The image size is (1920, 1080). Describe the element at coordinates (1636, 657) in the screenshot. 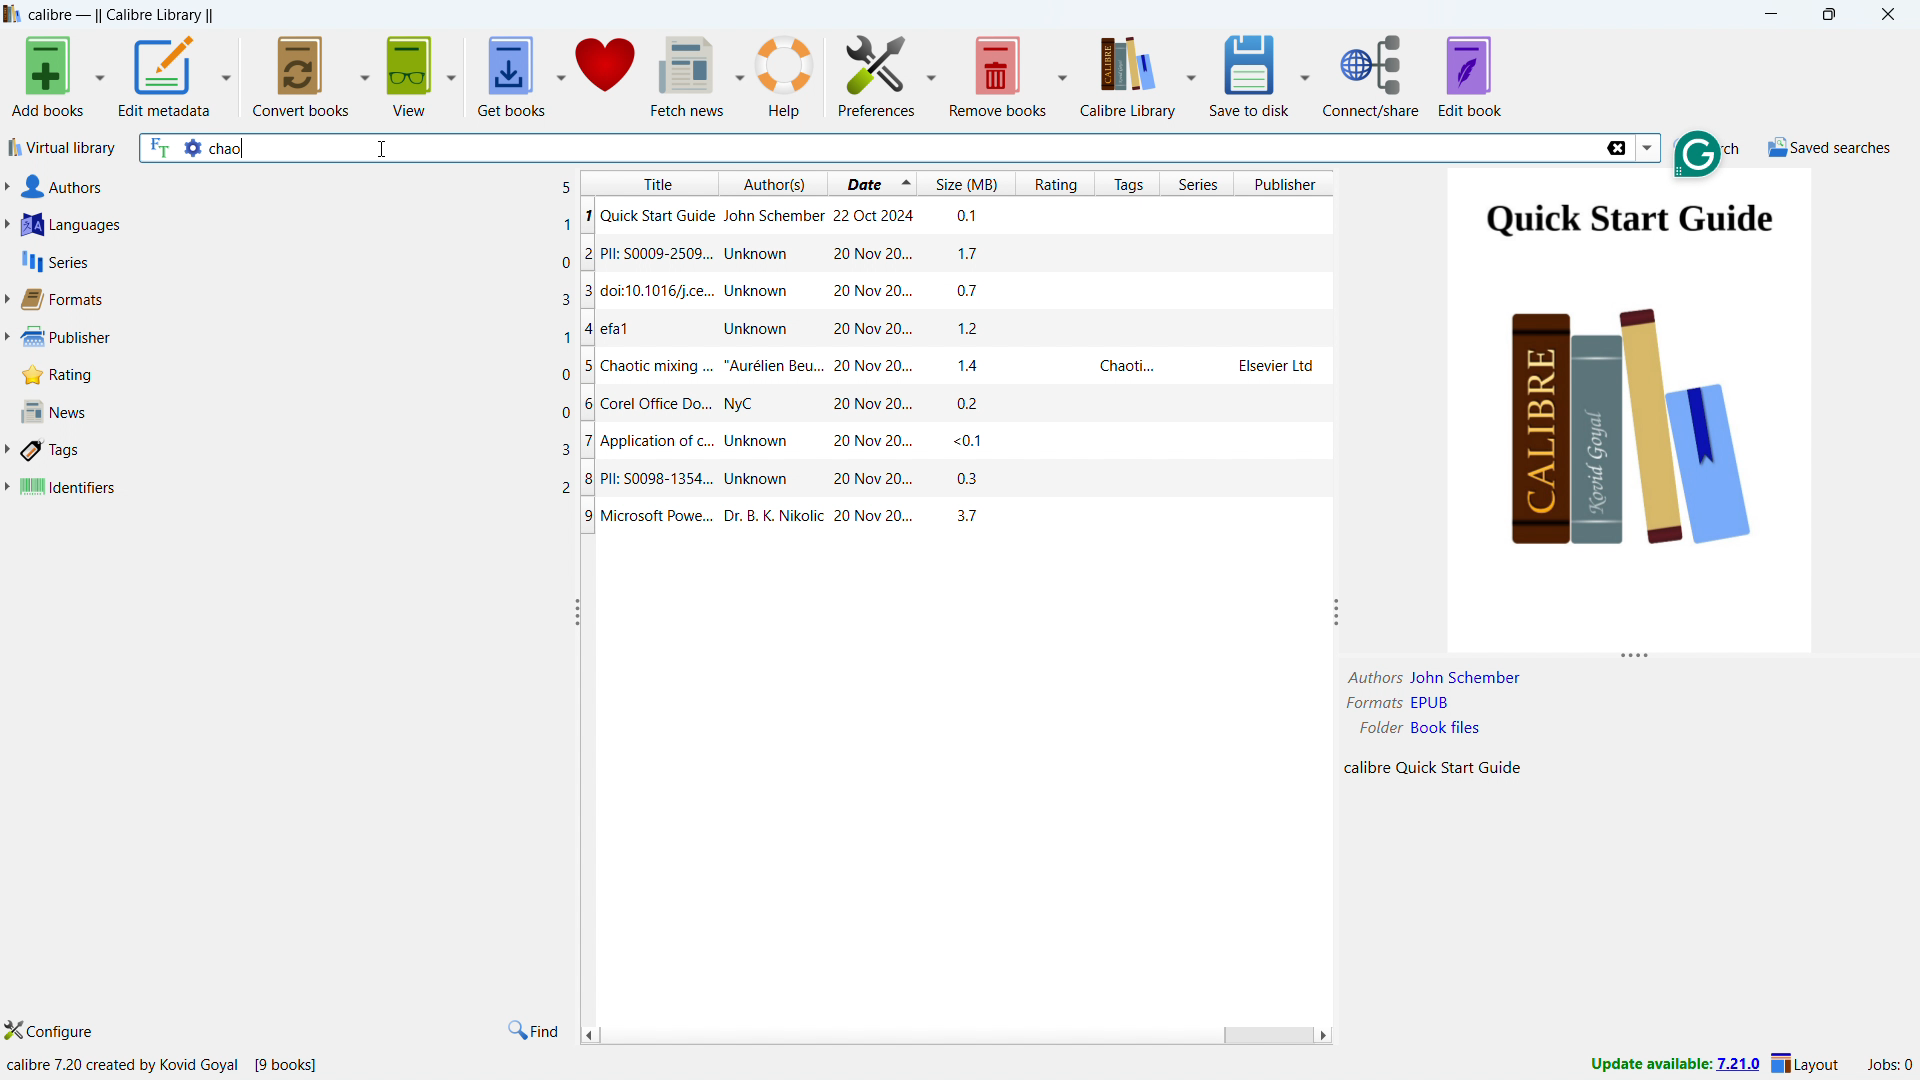

I see `resize` at that location.